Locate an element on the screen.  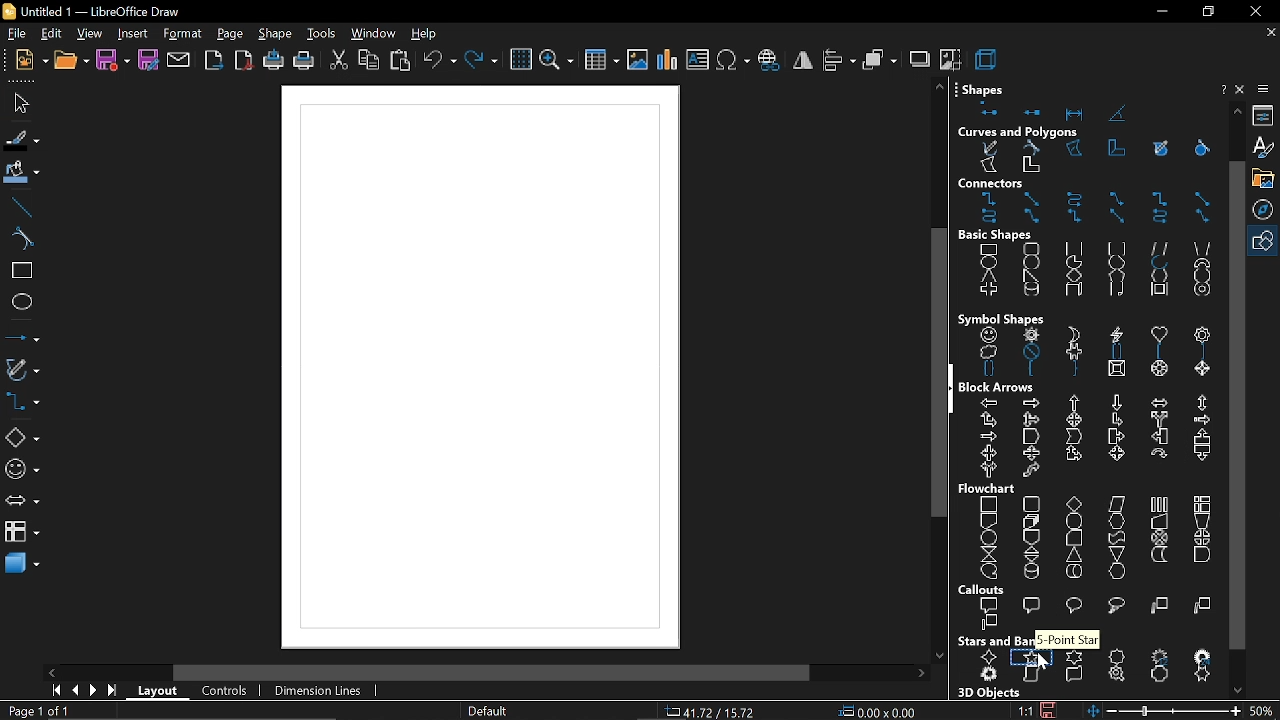
block arrows is located at coordinates (1000, 386).